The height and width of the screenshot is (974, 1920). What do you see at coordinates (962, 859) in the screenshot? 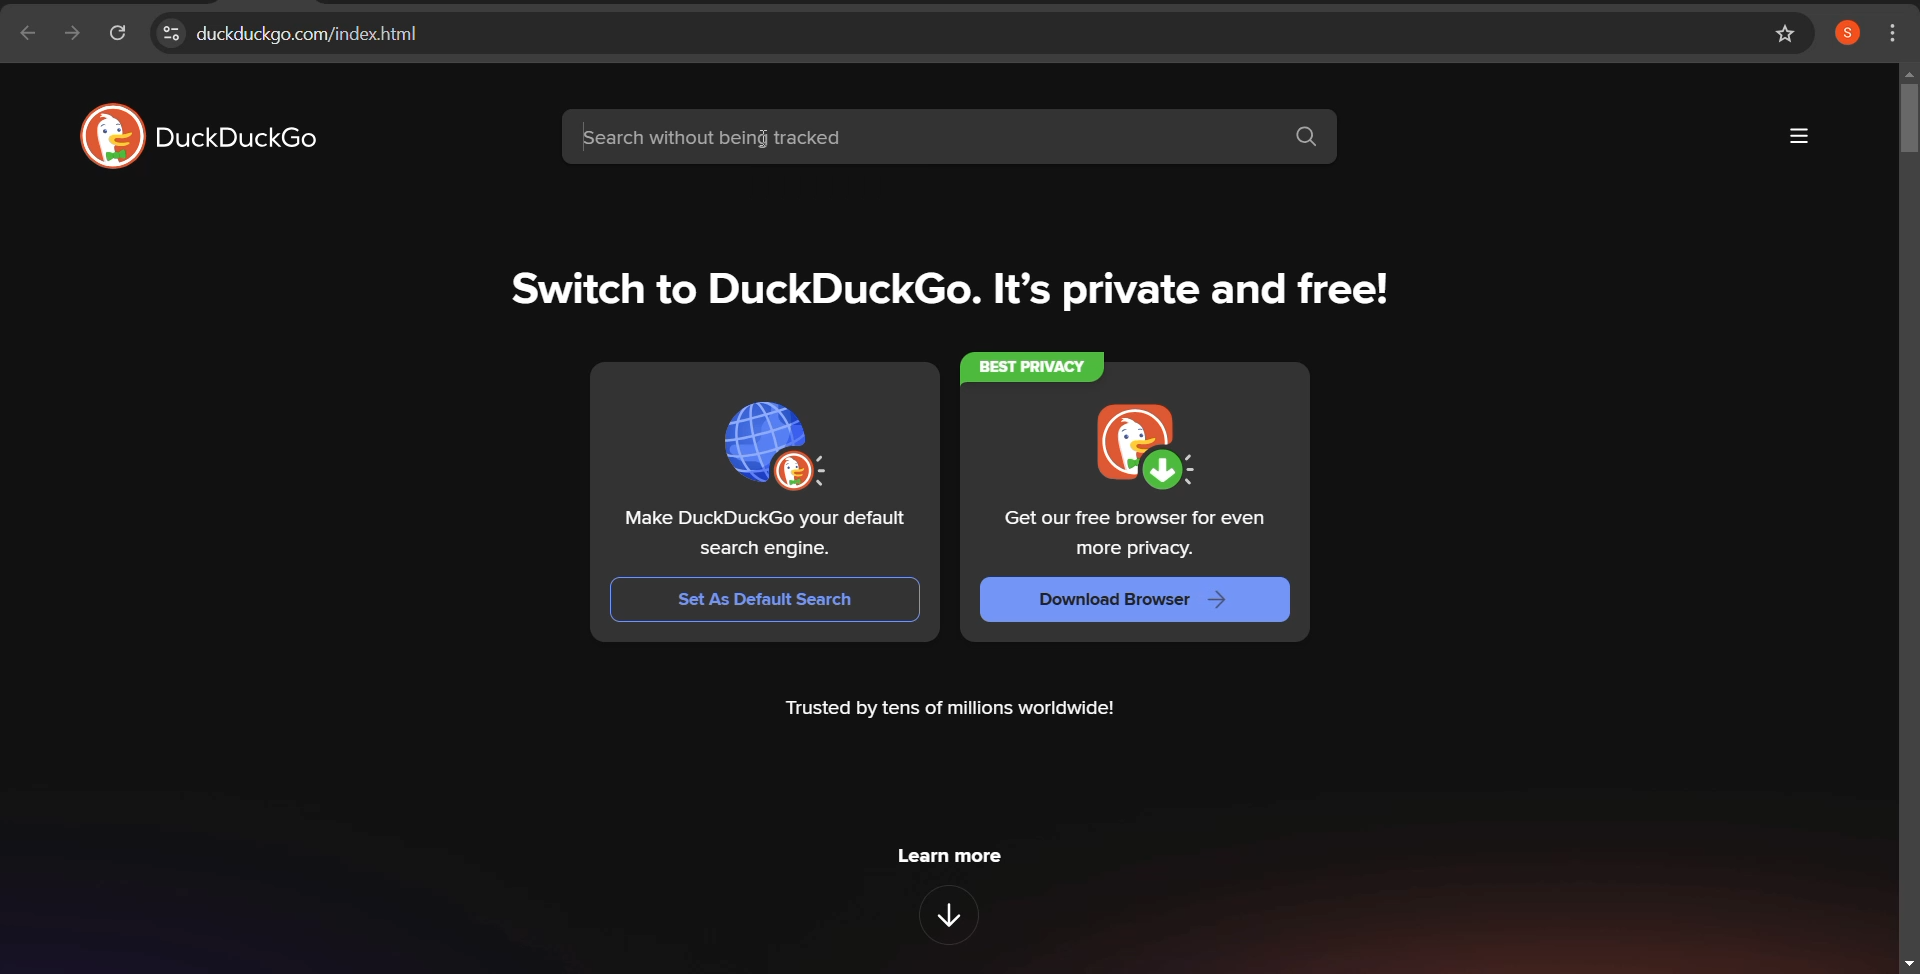
I see `learn more` at bounding box center [962, 859].